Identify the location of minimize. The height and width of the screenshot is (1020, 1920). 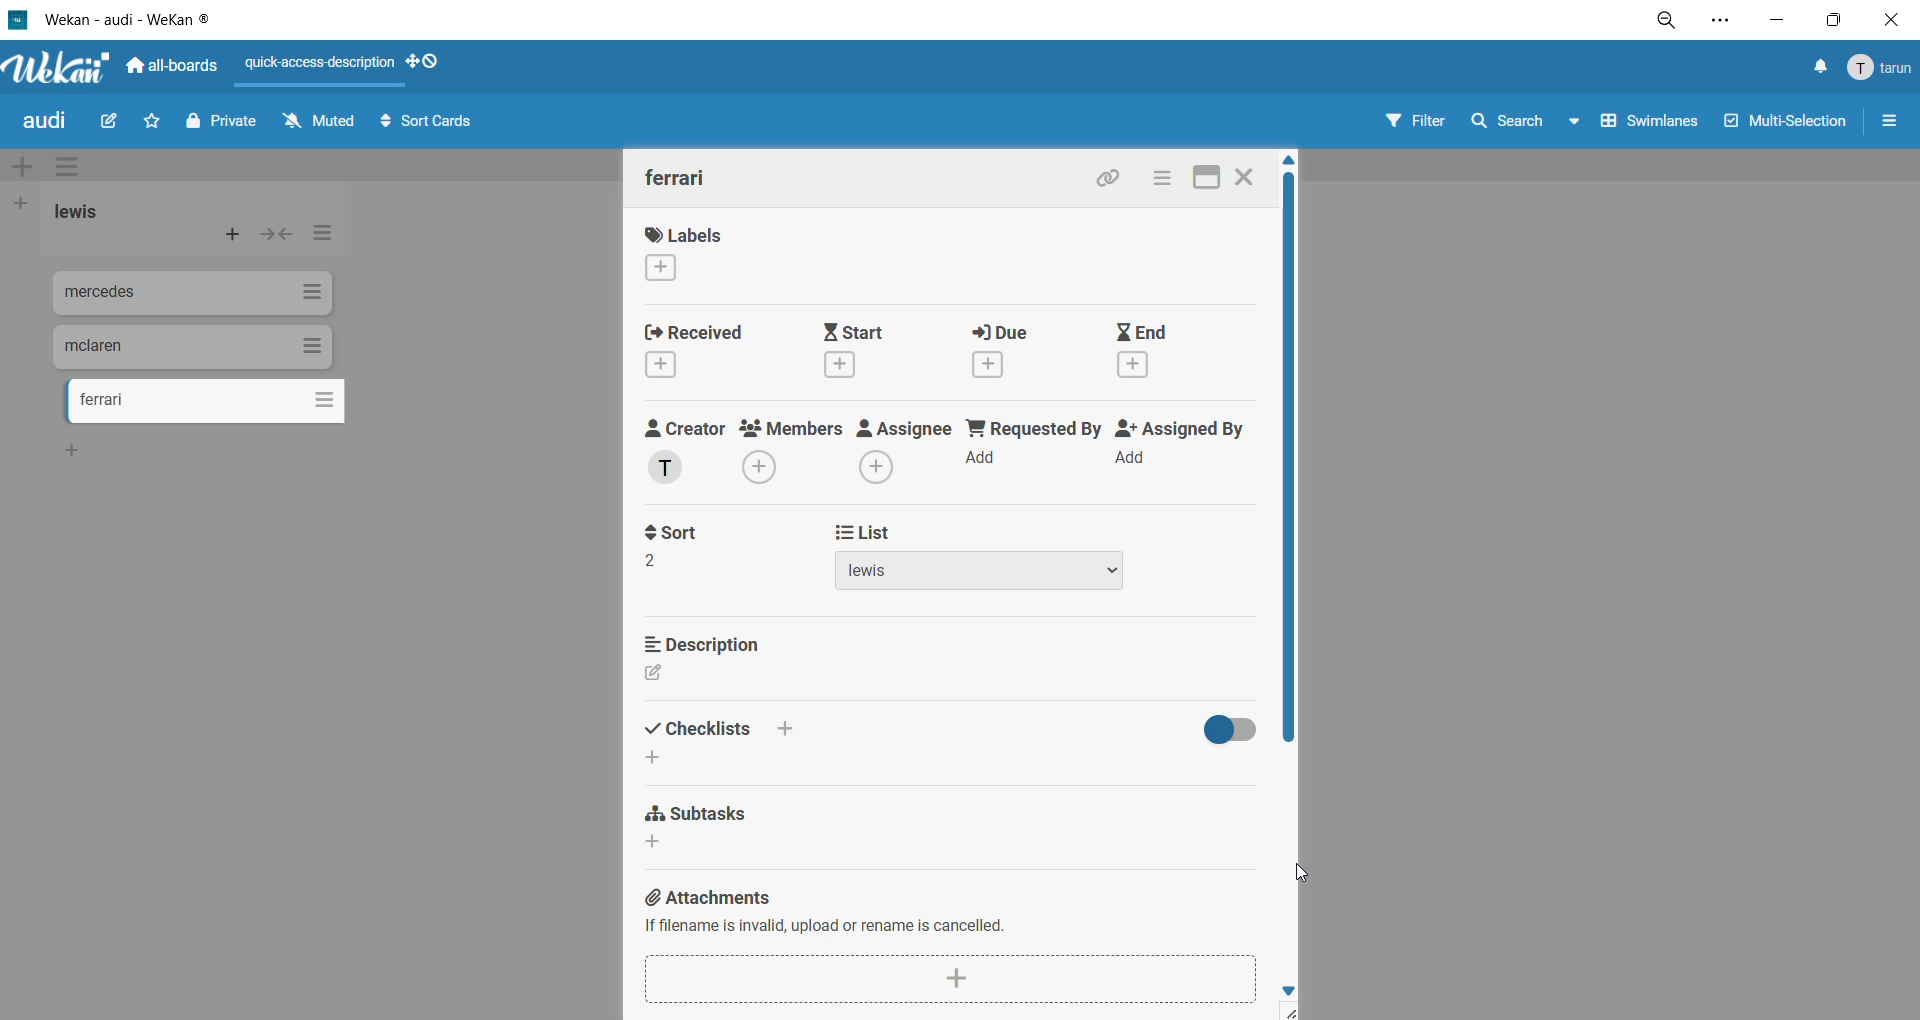
(1775, 22).